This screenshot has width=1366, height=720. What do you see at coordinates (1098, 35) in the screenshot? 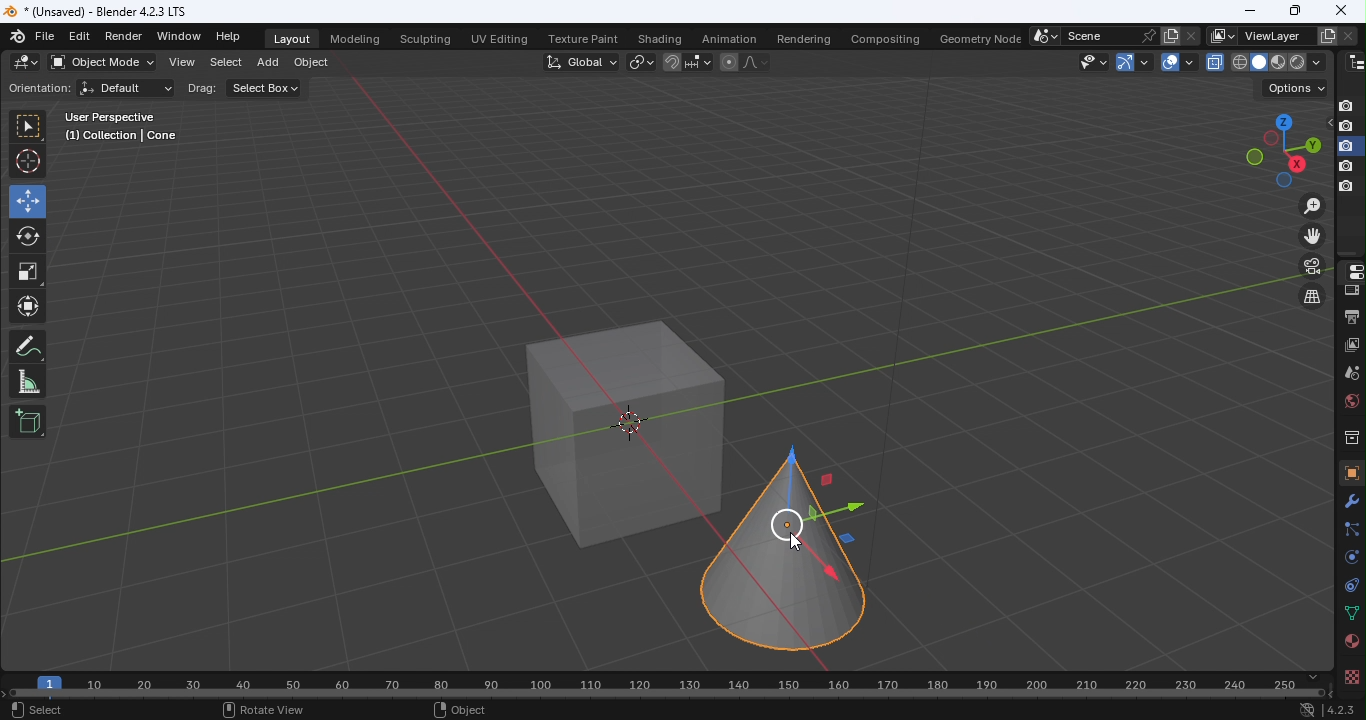
I see `Name` at bounding box center [1098, 35].